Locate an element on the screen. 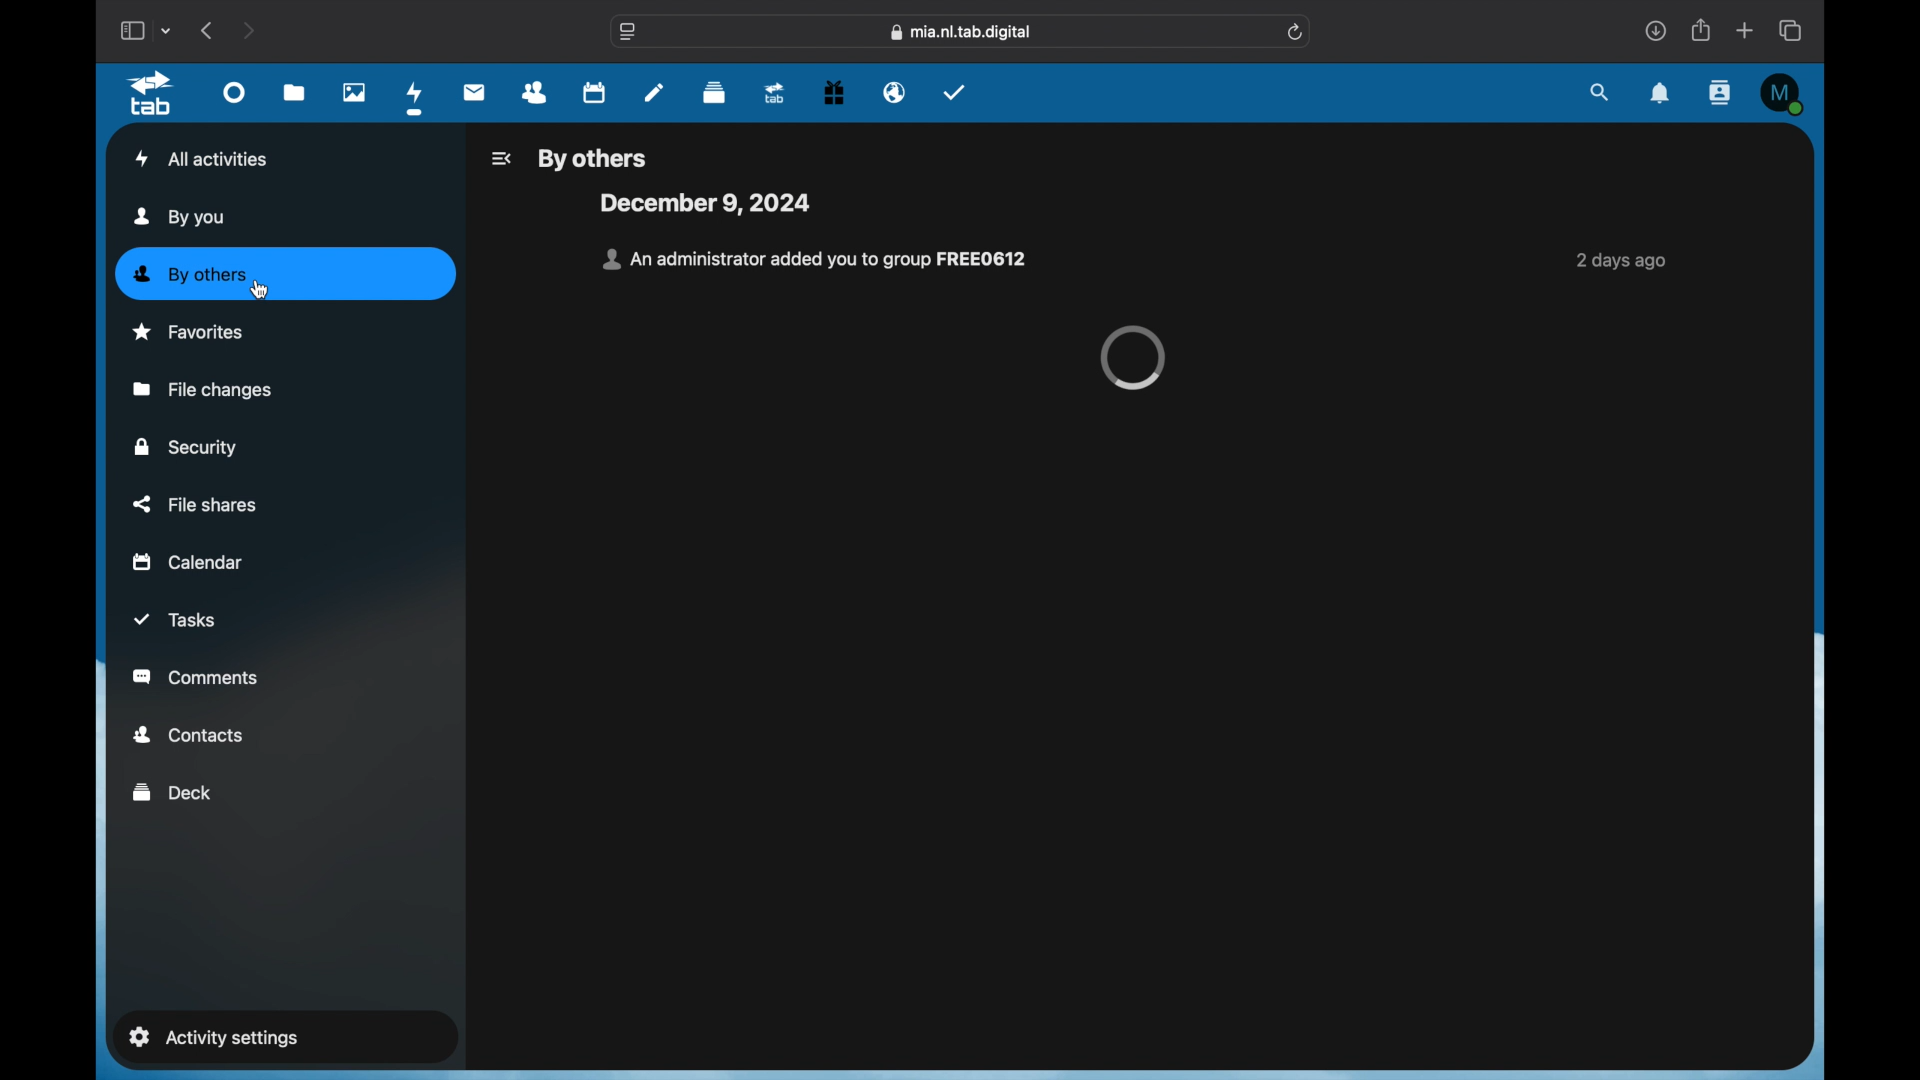 This screenshot has height=1080, width=1920. activity settings is located at coordinates (212, 1037).